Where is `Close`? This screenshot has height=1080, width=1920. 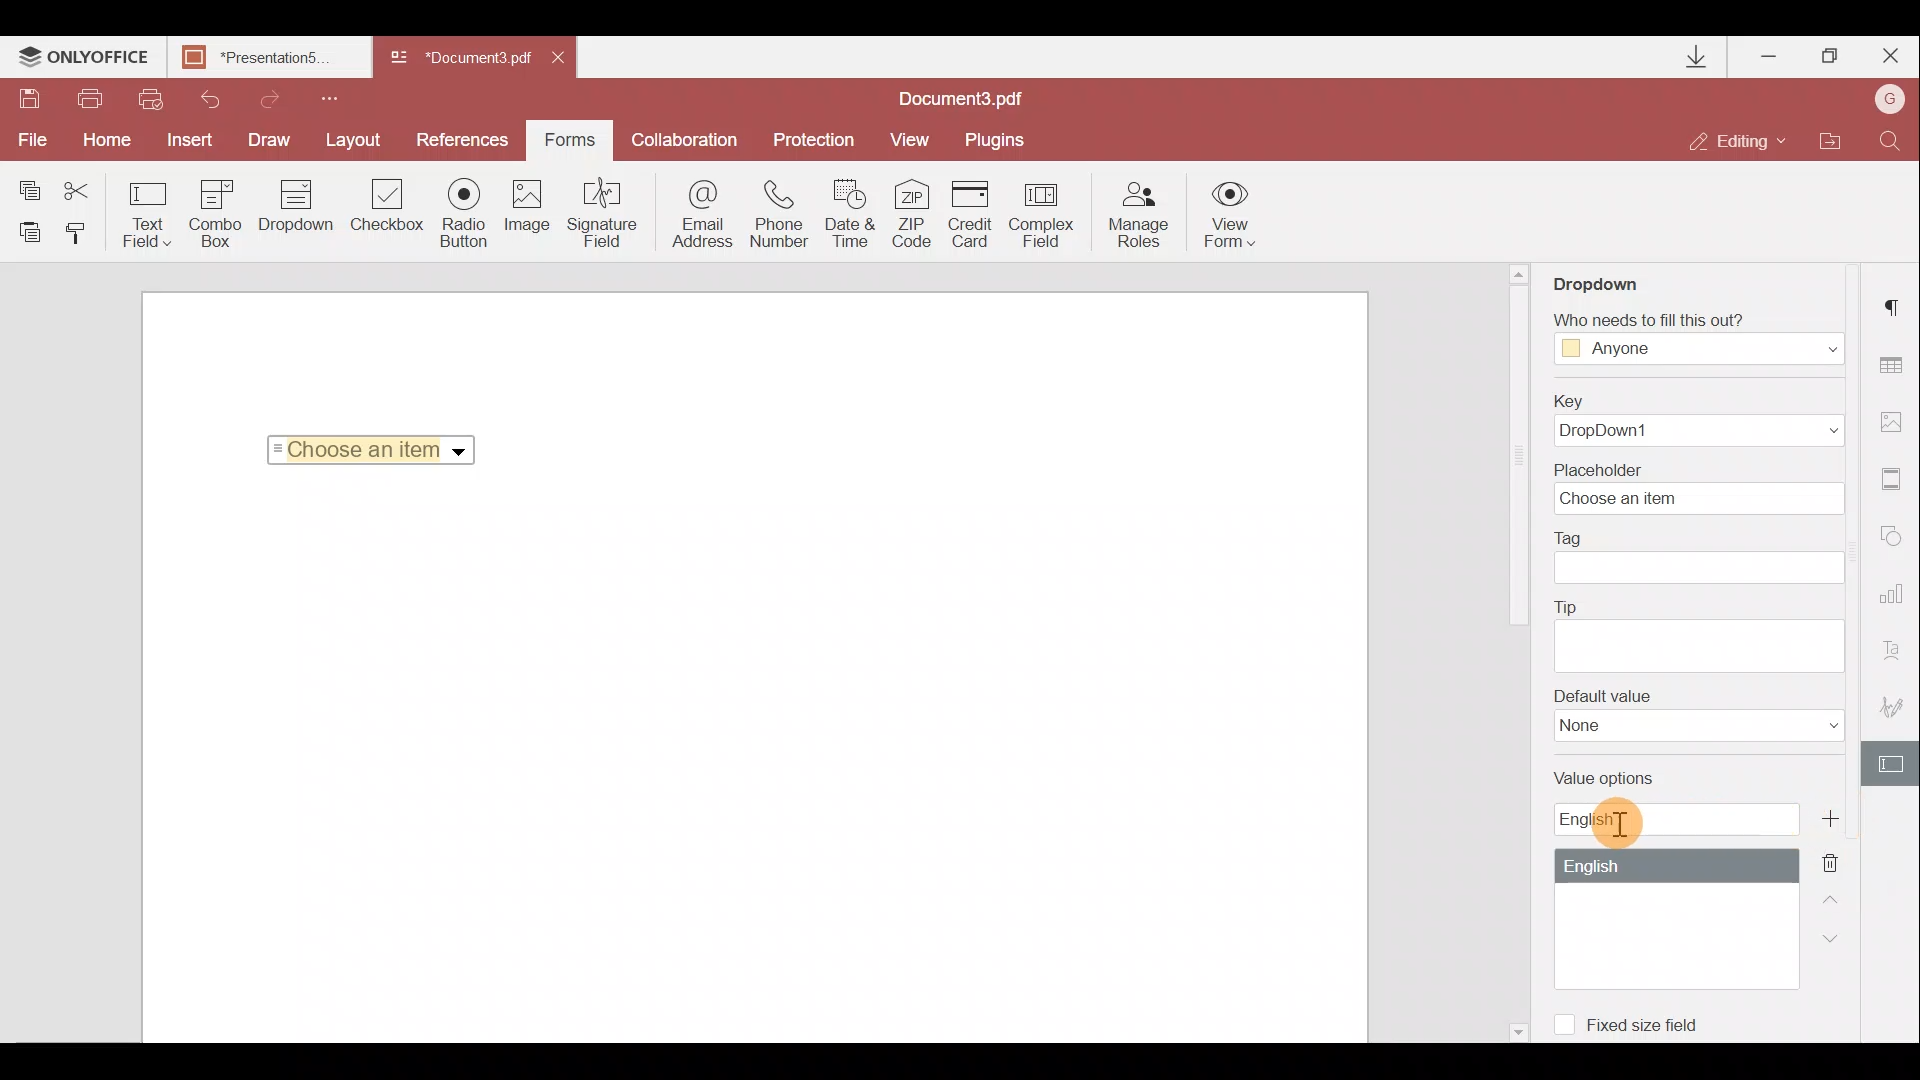
Close is located at coordinates (565, 54).